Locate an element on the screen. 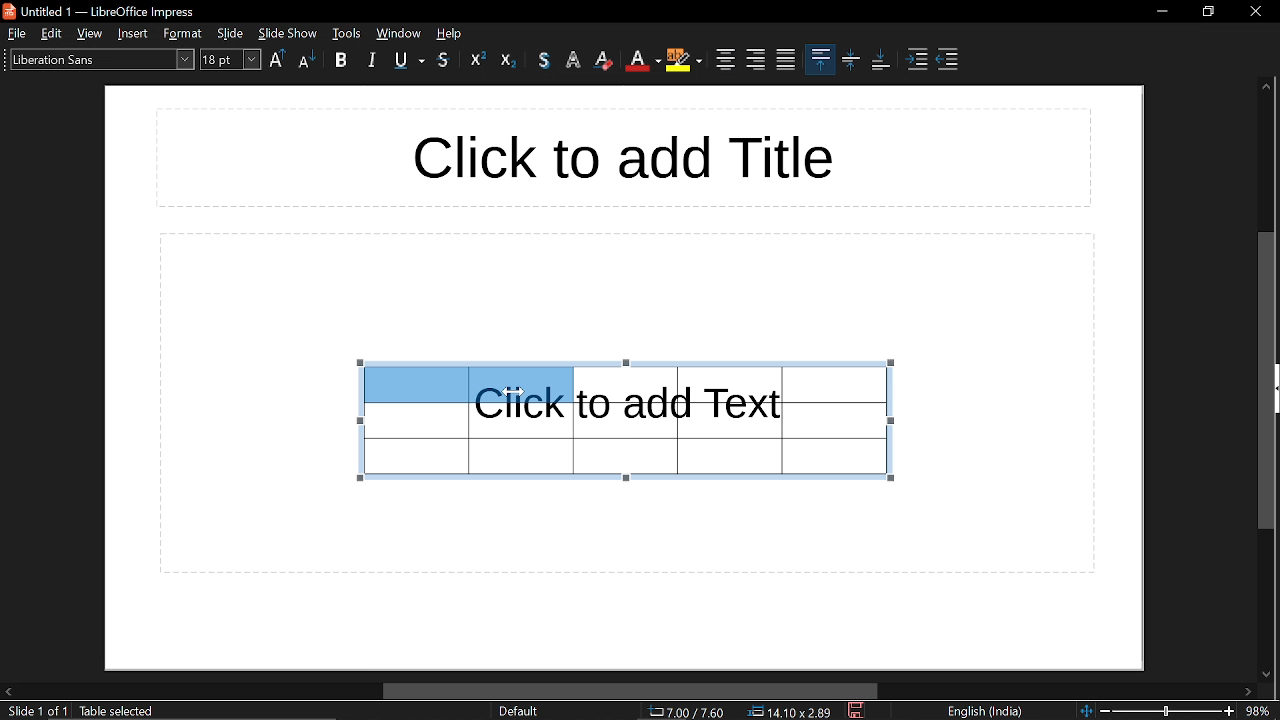 The height and width of the screenshot is (720, 1280). eraser is located at coordinates (606, 60).